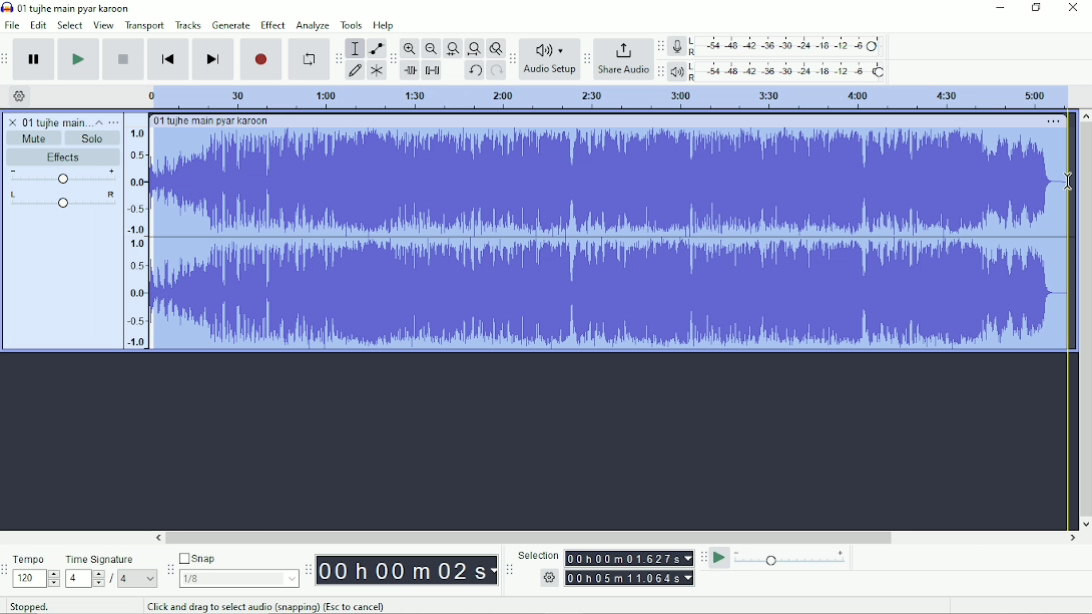 The image size is (1092, 614). I want to click on Share Audio, so click(623, 59).